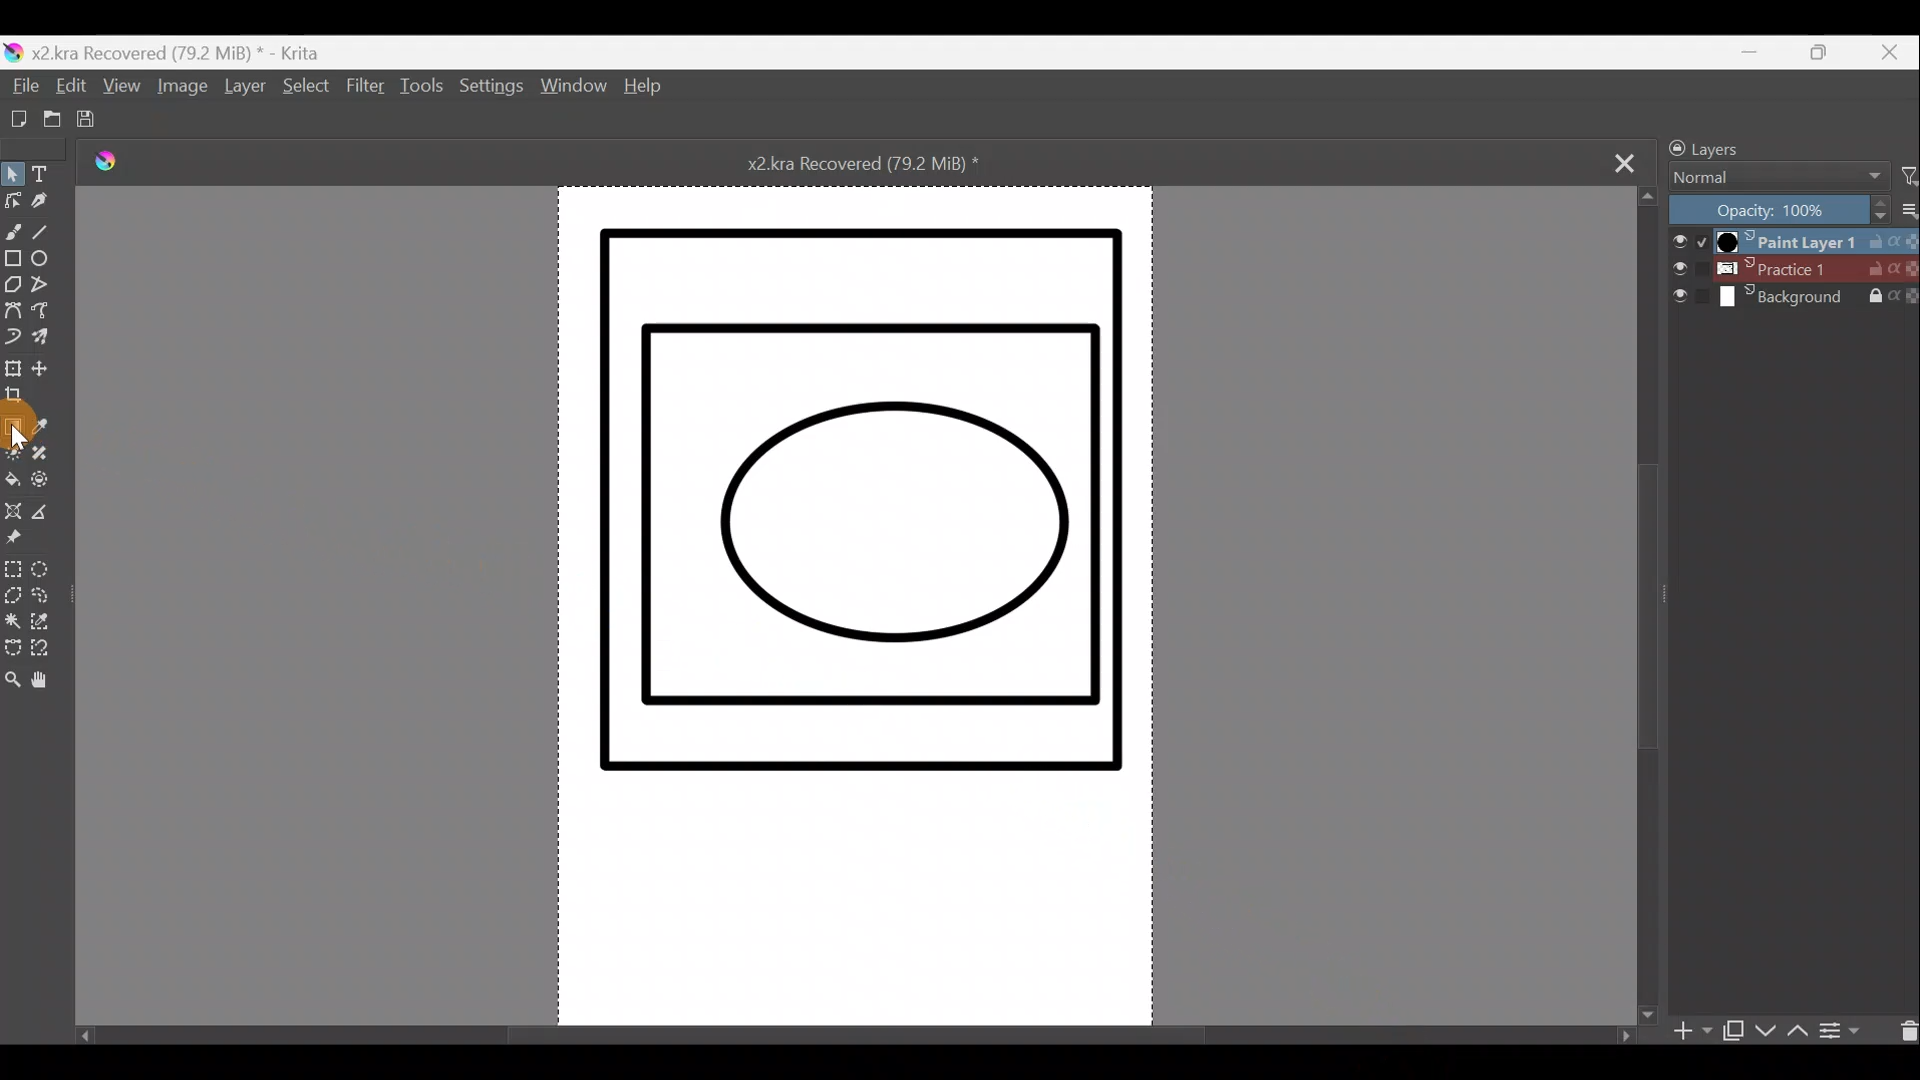 The width and height of the screenshot is (1920, 1080). Describe the element at coordinates (1903, 1029) in the screenshot. I see `Delete layer/mask` at that location.